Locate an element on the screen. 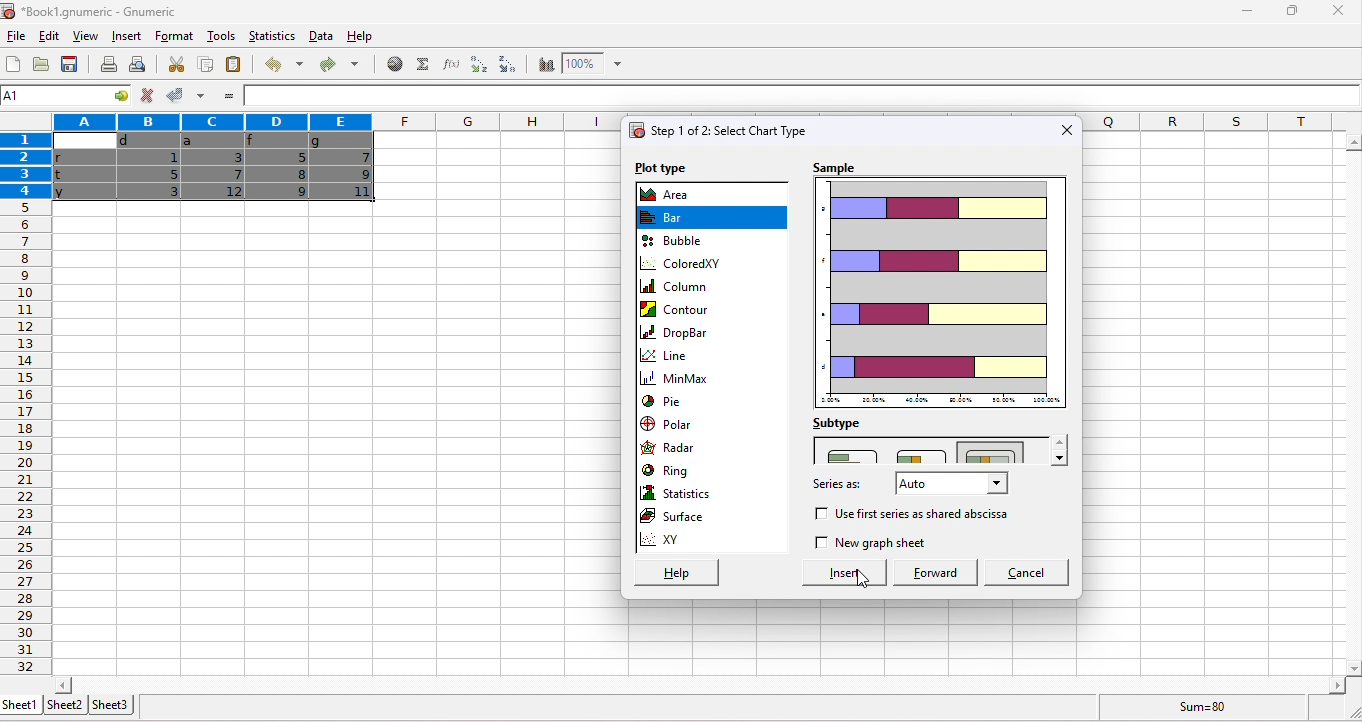  data is located at coordinates (320, 36).